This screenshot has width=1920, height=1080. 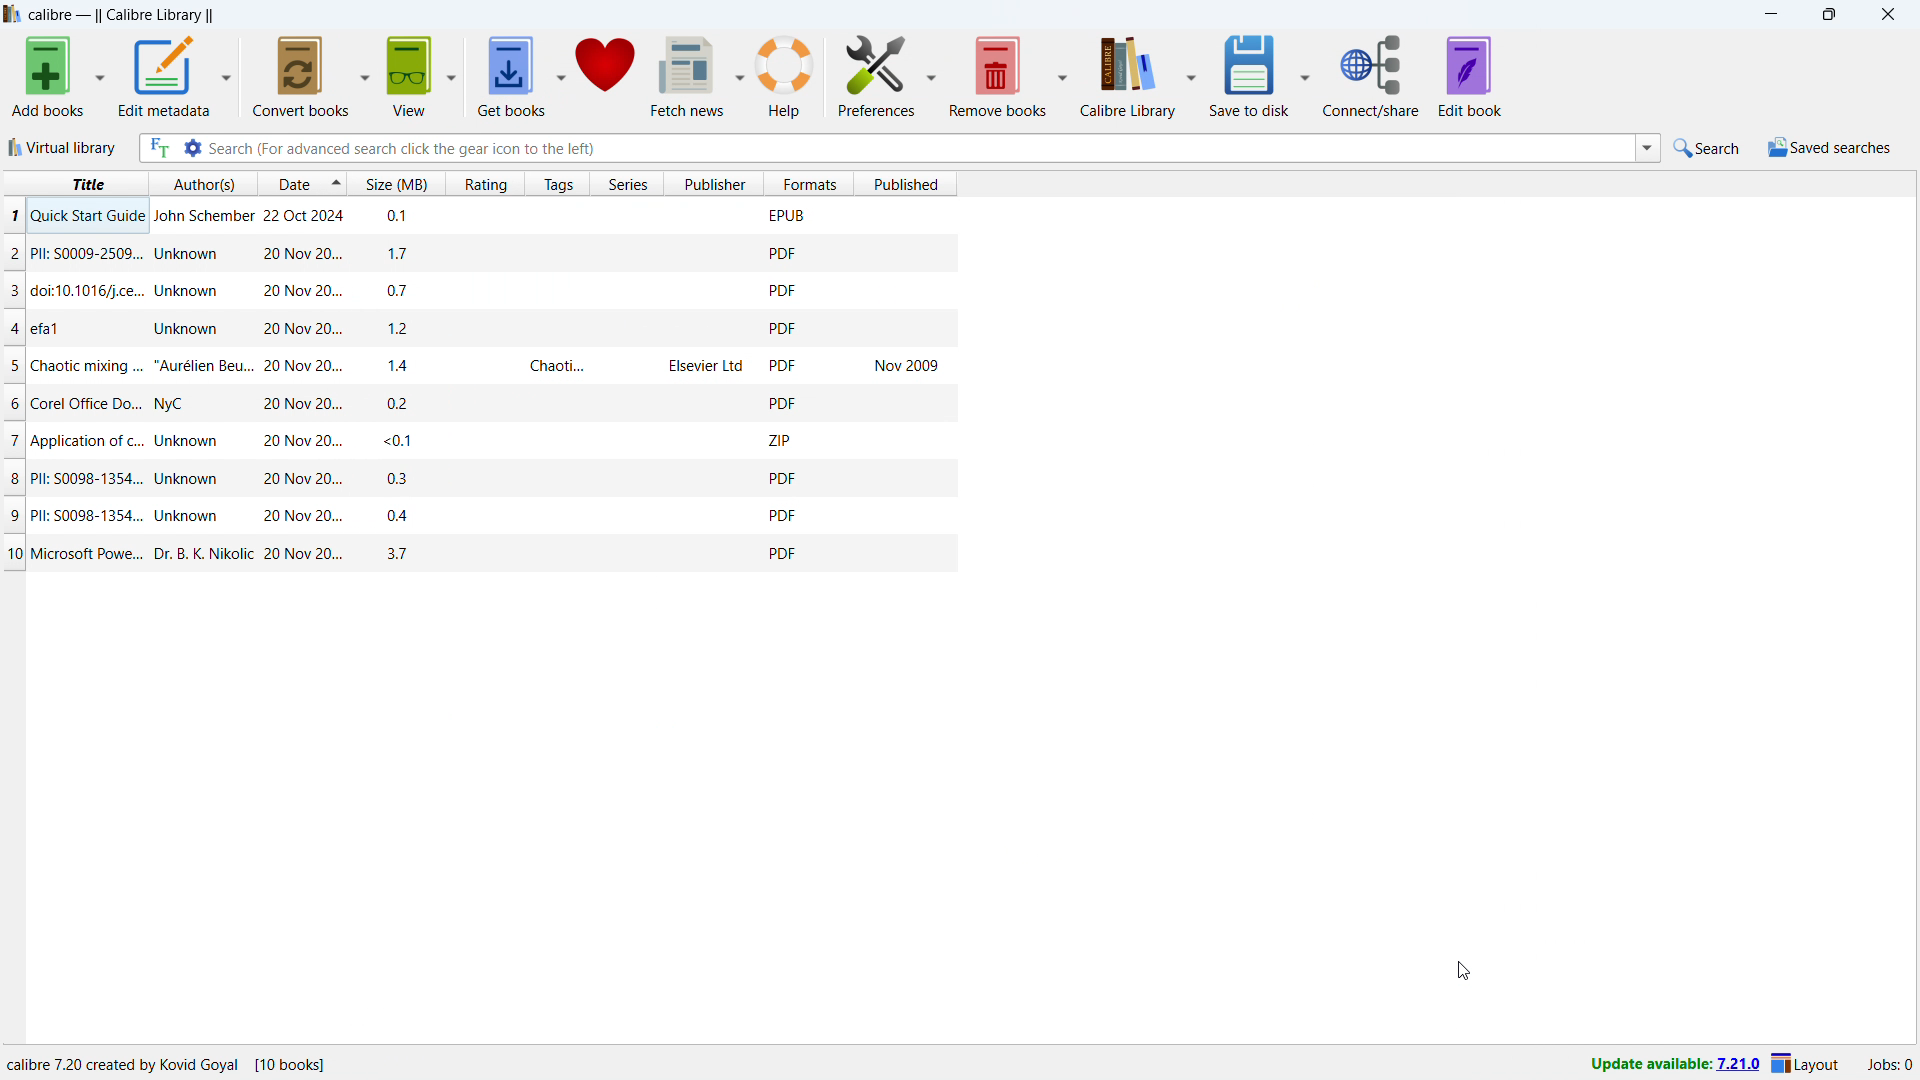 What do you see at coordinates (1649, 147) in the screenshot?
I see `search history` at bounding box center [1649, 147].